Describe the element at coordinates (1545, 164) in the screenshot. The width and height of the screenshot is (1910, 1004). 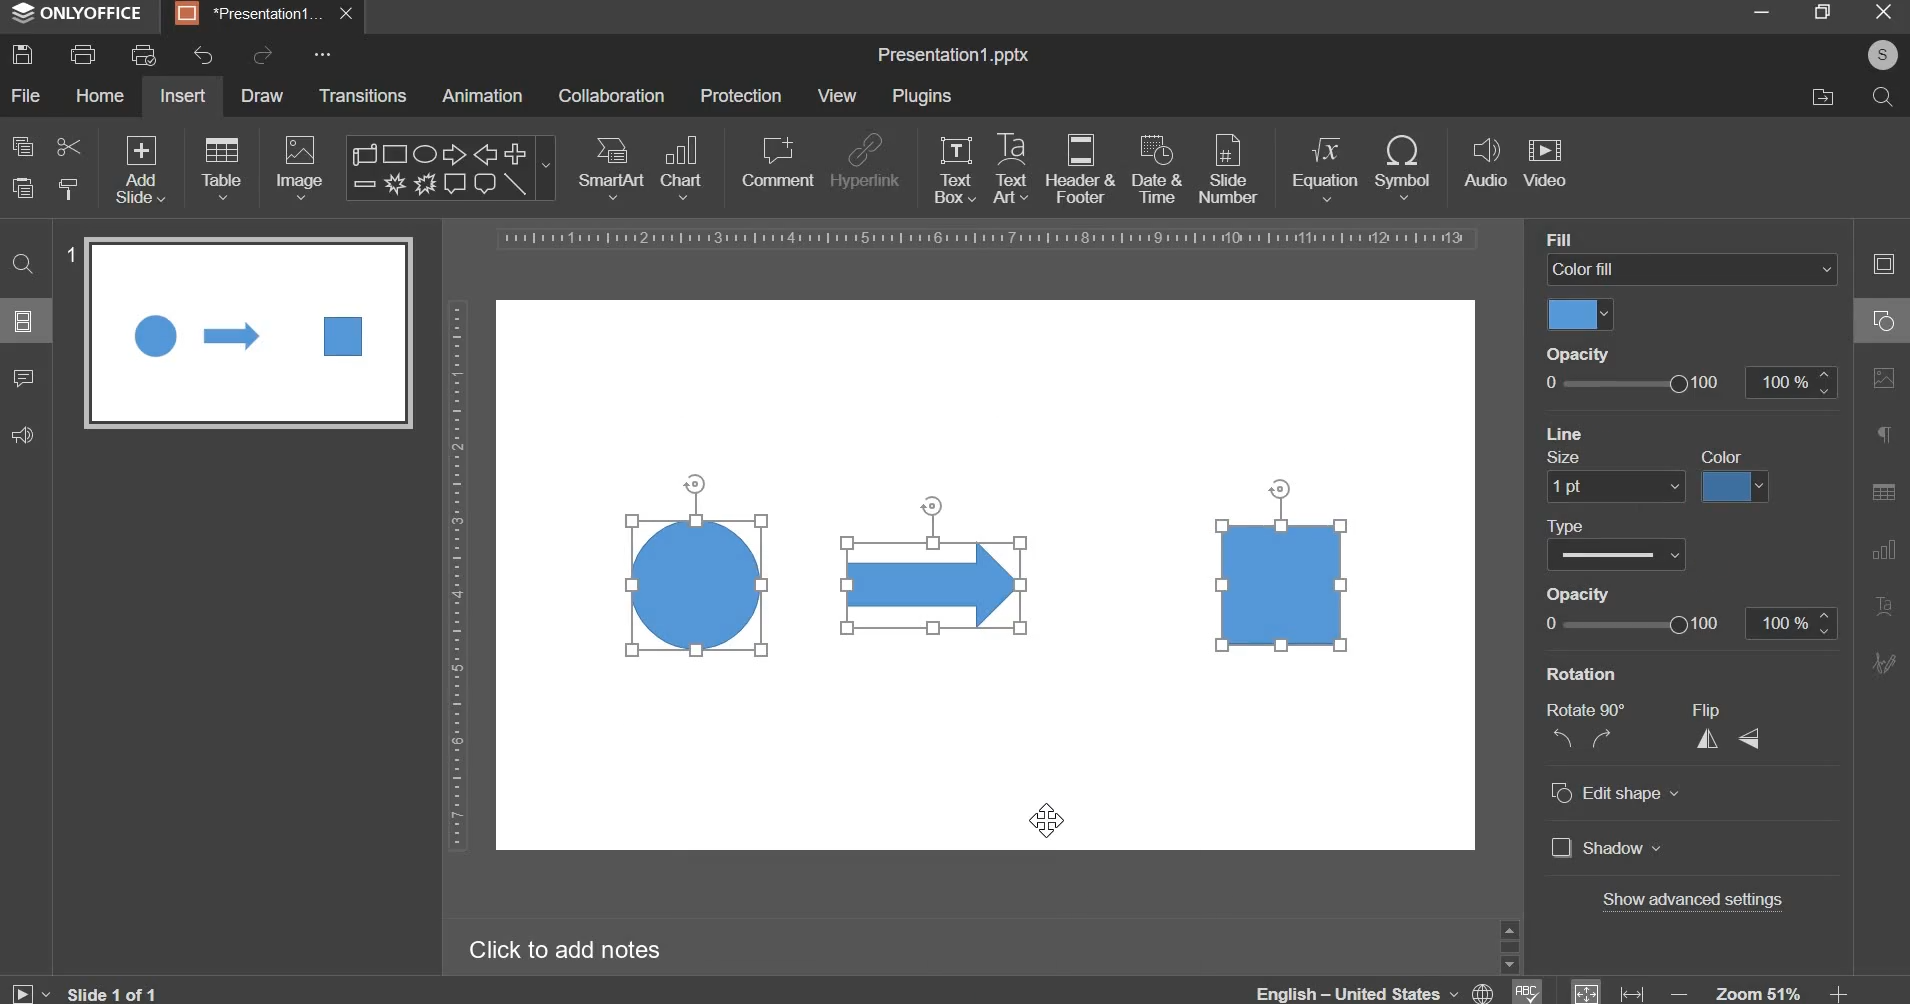
I see `video` at that location.